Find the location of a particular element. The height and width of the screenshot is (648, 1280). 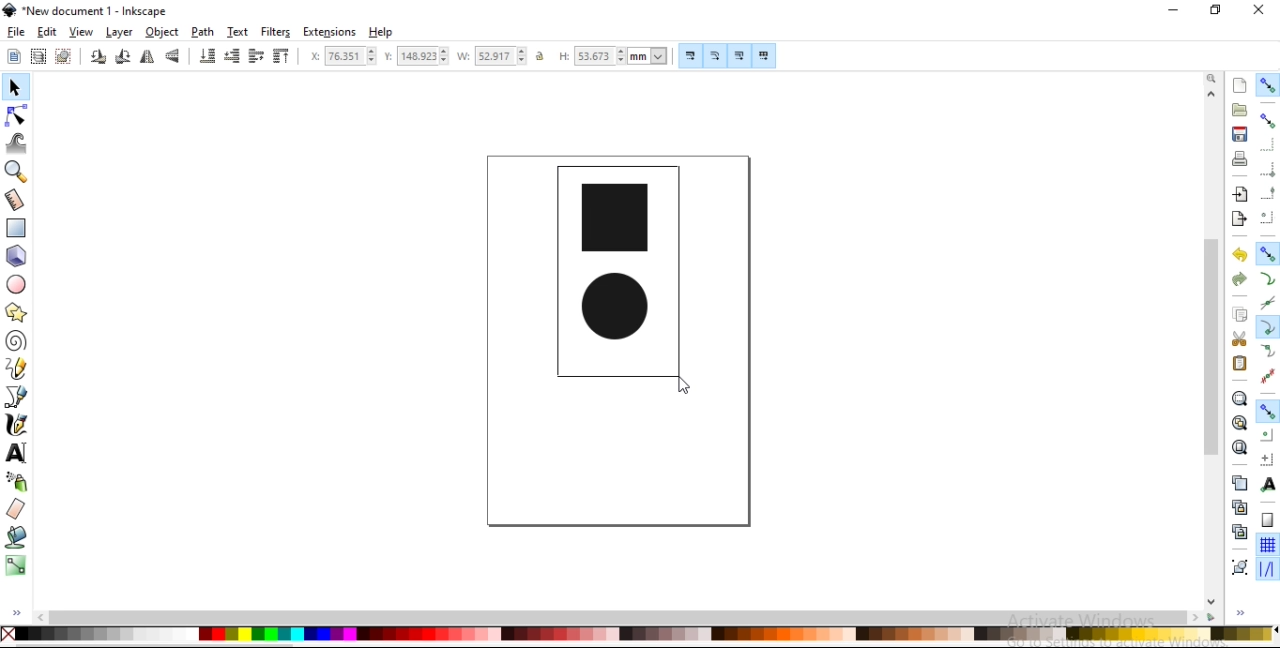

text is located at coordinates (239, 31).